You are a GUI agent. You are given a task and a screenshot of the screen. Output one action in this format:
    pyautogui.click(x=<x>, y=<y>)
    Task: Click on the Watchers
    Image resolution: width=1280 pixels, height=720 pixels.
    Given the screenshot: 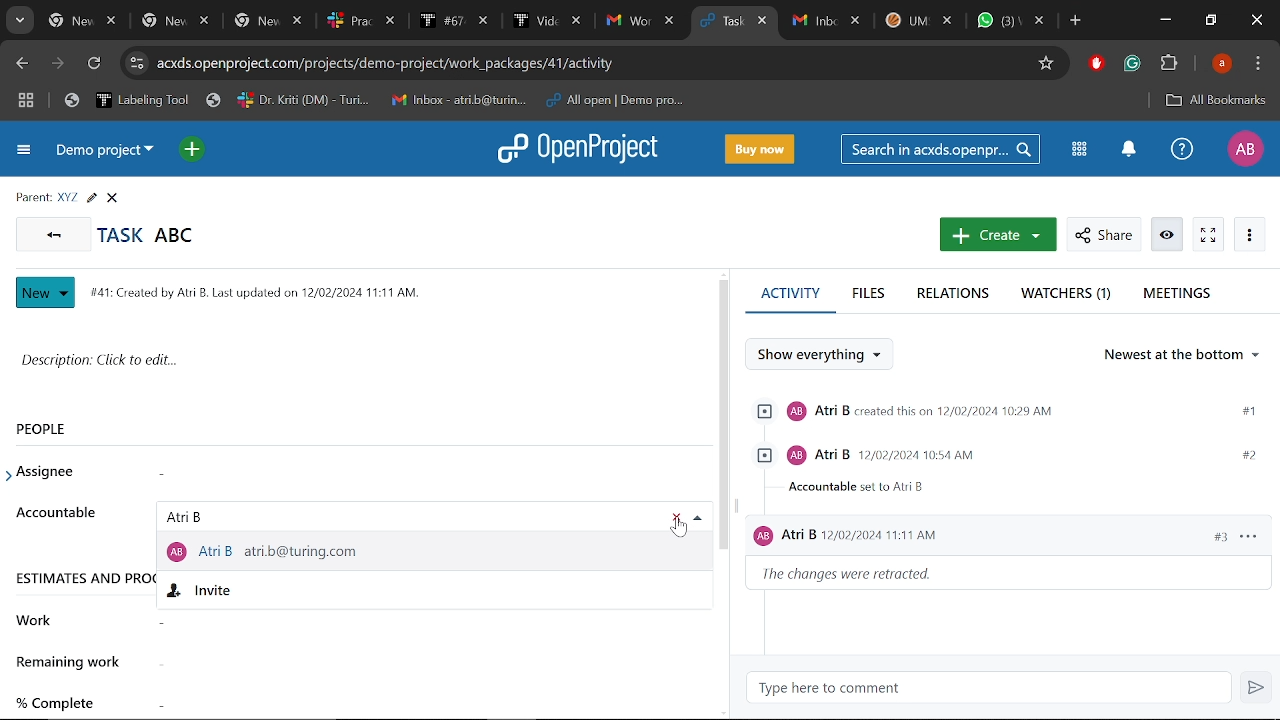 What is the action you would take?
    pyautogui.click(x=1068, y=295)
    